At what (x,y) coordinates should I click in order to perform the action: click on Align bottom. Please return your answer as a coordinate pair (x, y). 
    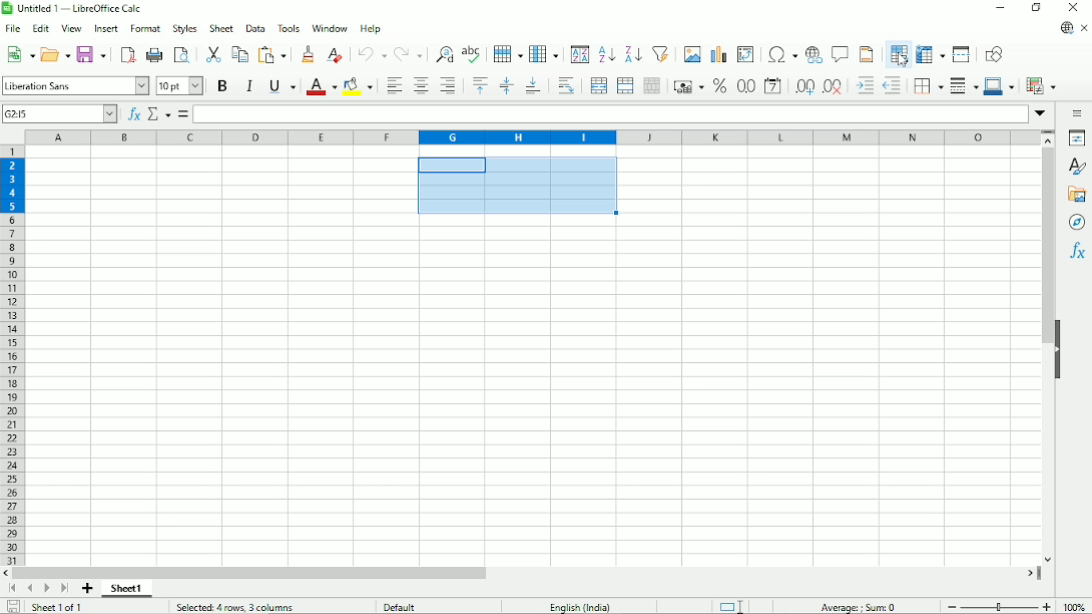
    Looking at the image, I should click on (533, 86).